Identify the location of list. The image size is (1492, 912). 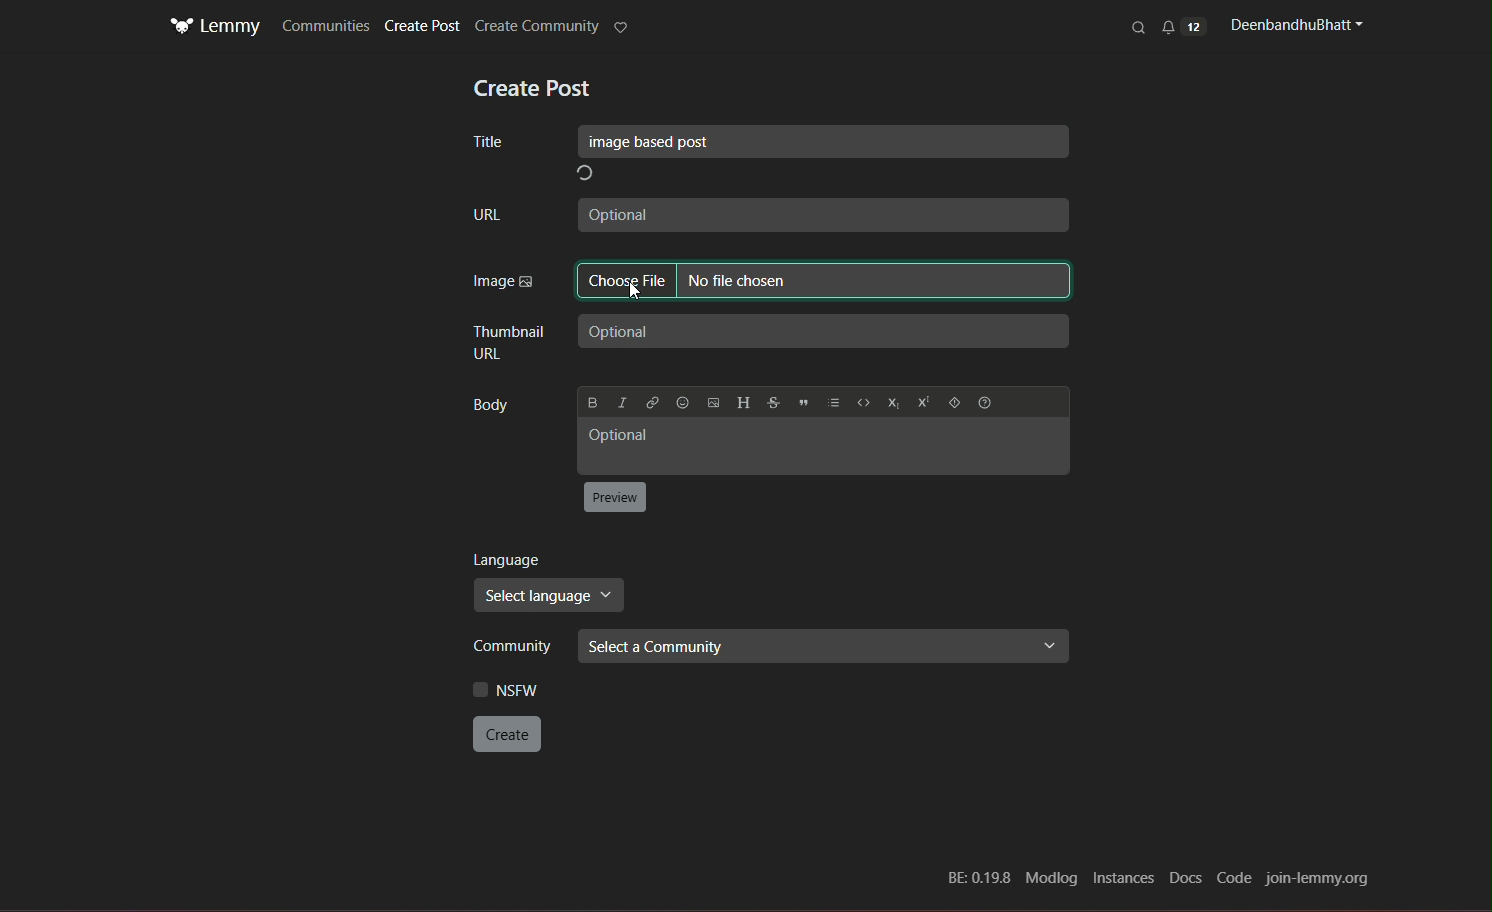
(835, 397).